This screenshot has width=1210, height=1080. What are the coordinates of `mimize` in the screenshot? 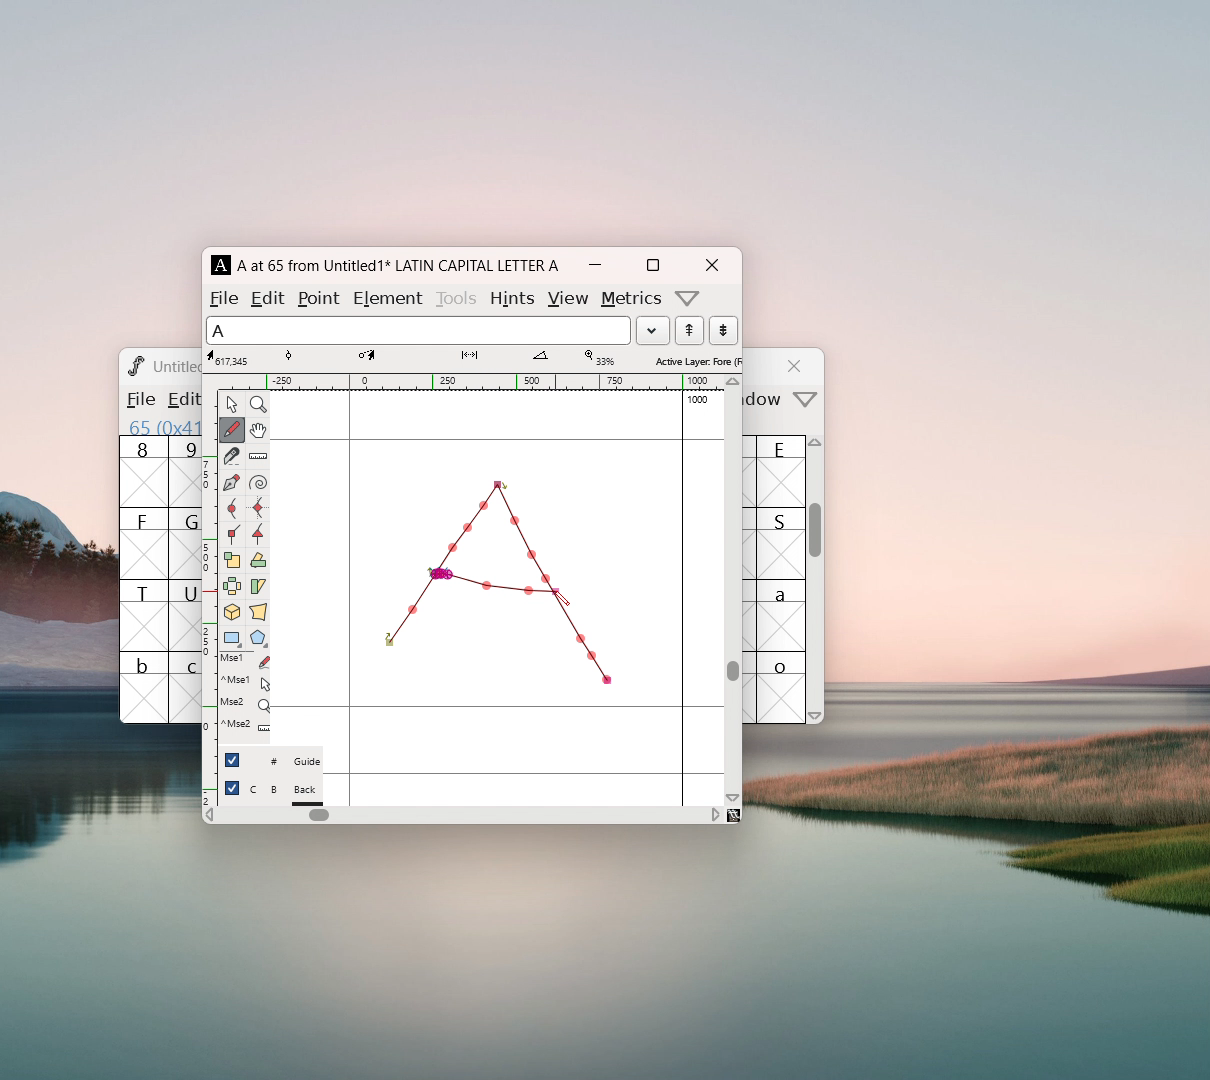 It's located at (595, 265).